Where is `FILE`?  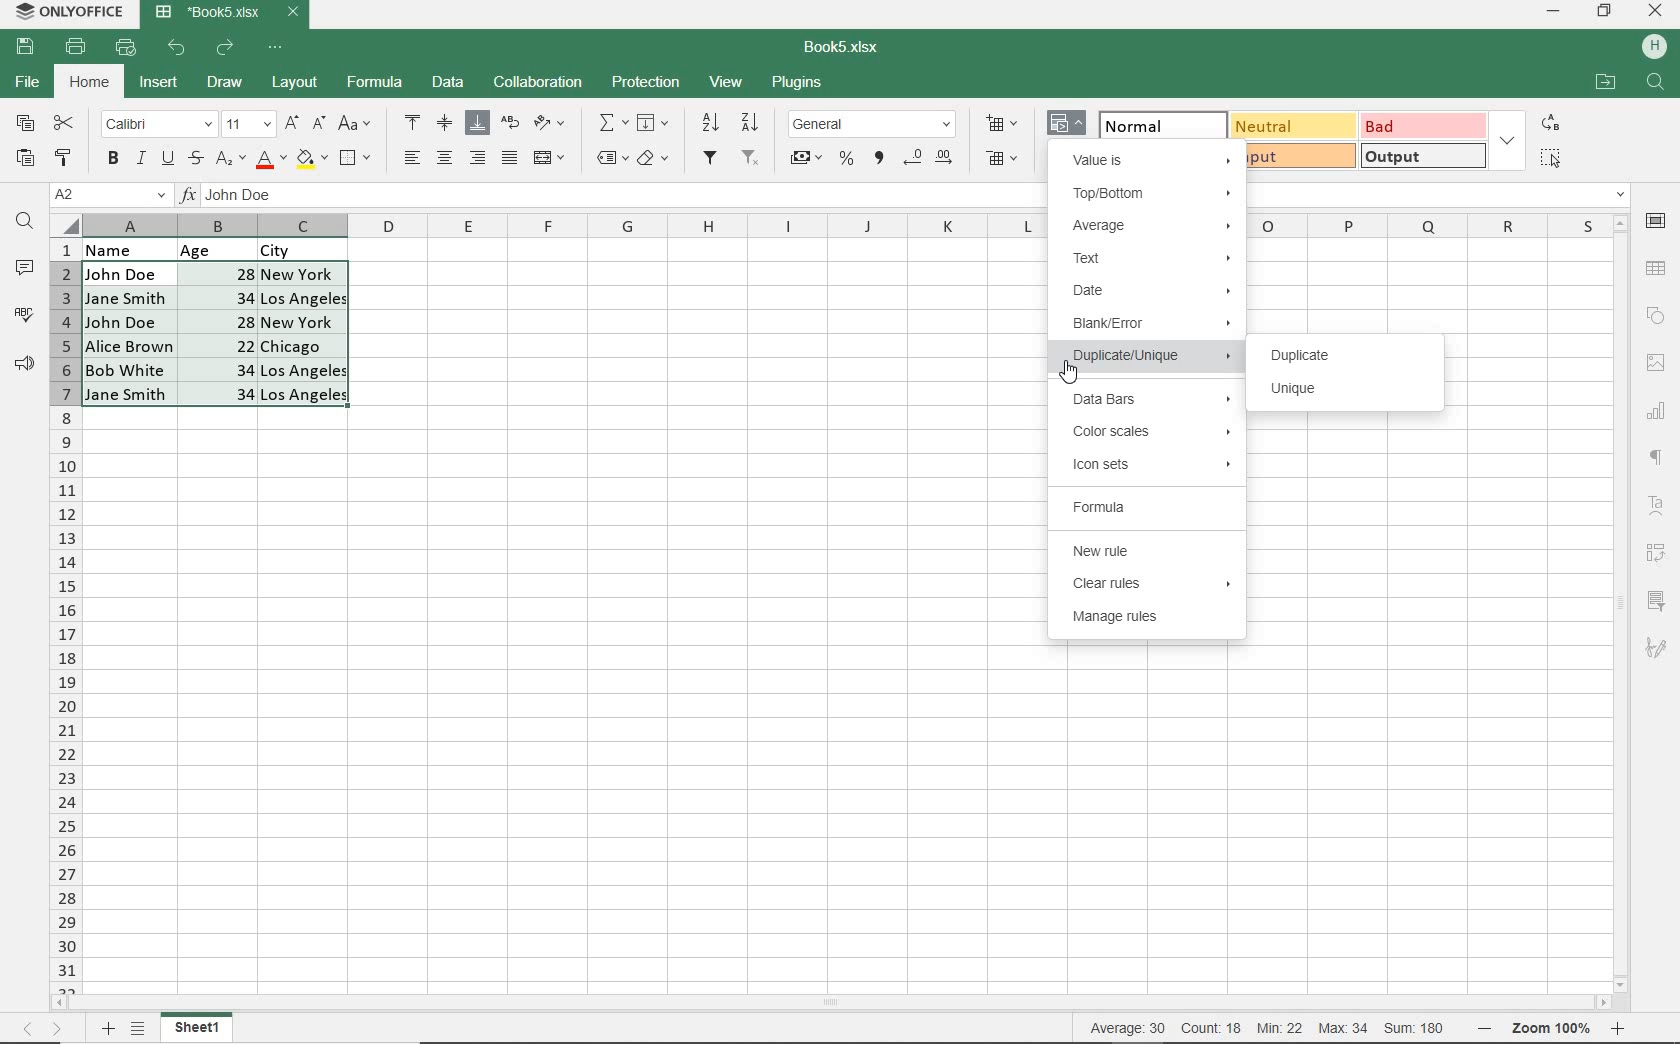
FILE is located at coordinates (25, 83).